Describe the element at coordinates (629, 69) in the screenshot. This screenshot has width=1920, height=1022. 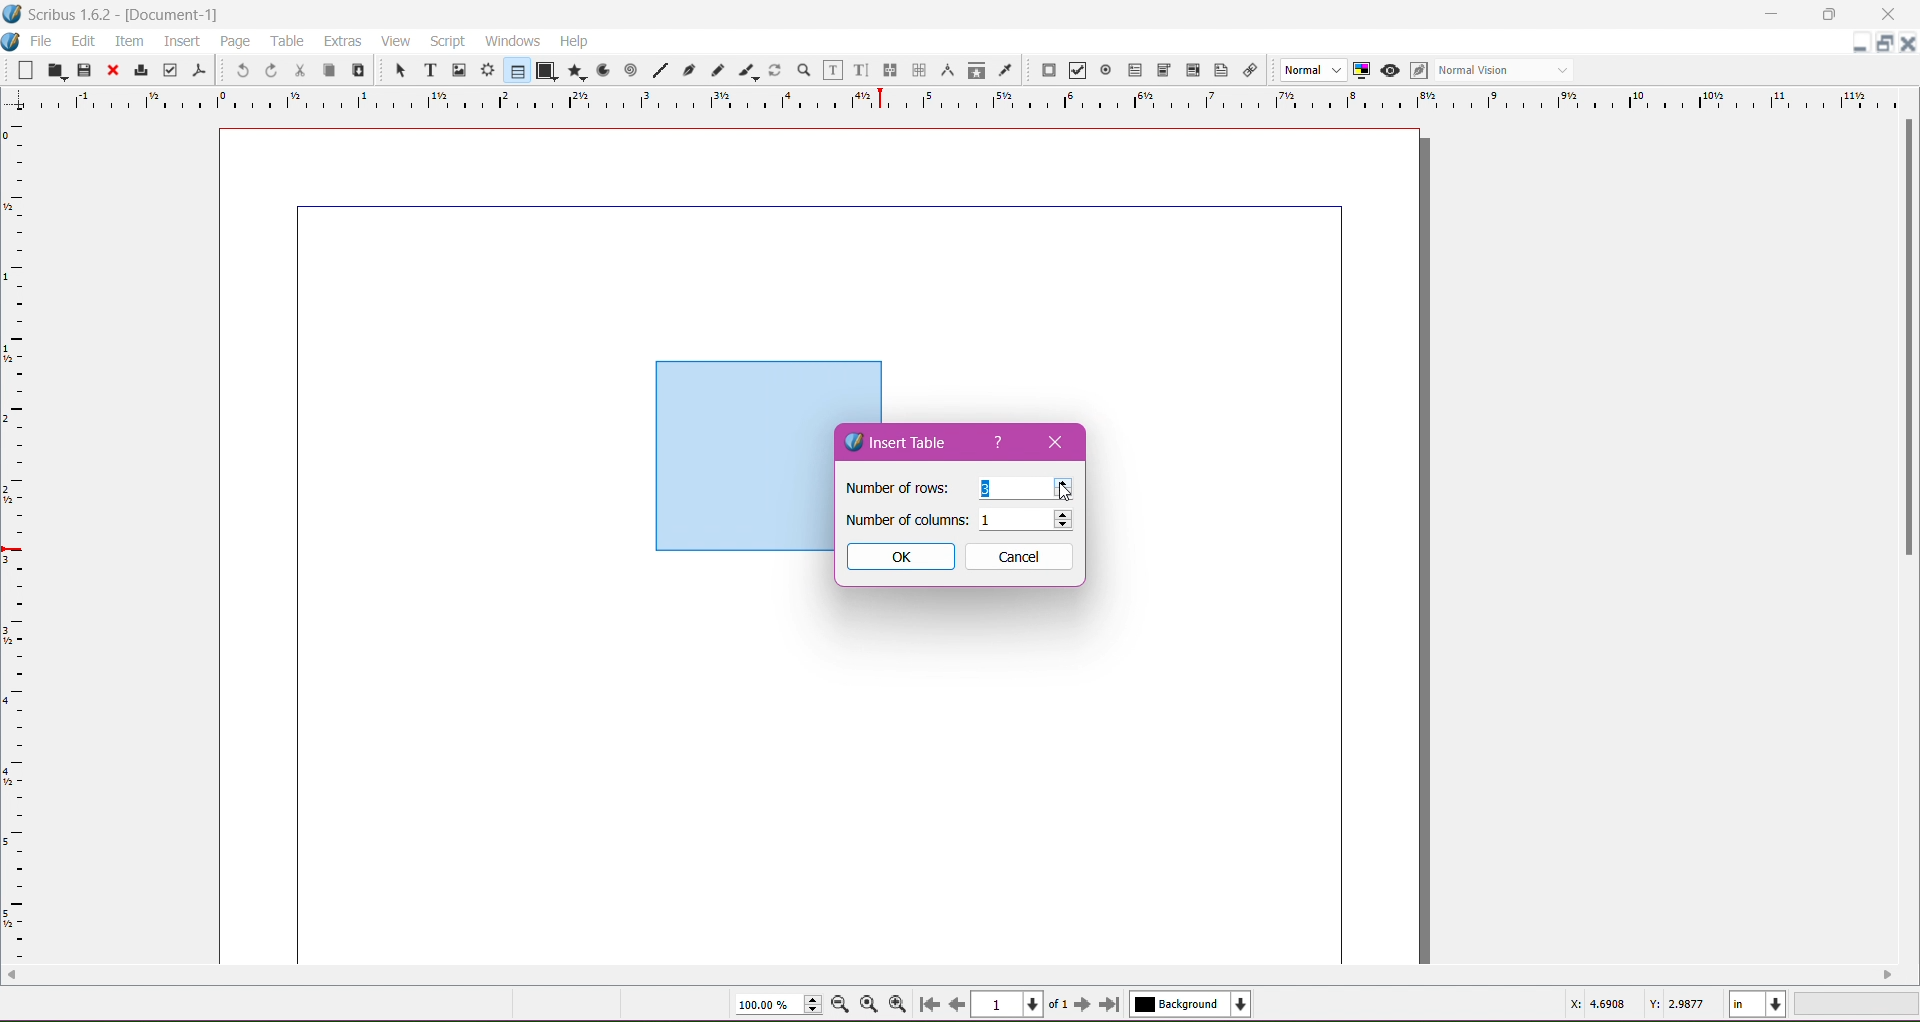
I see `Spiral` at that location.